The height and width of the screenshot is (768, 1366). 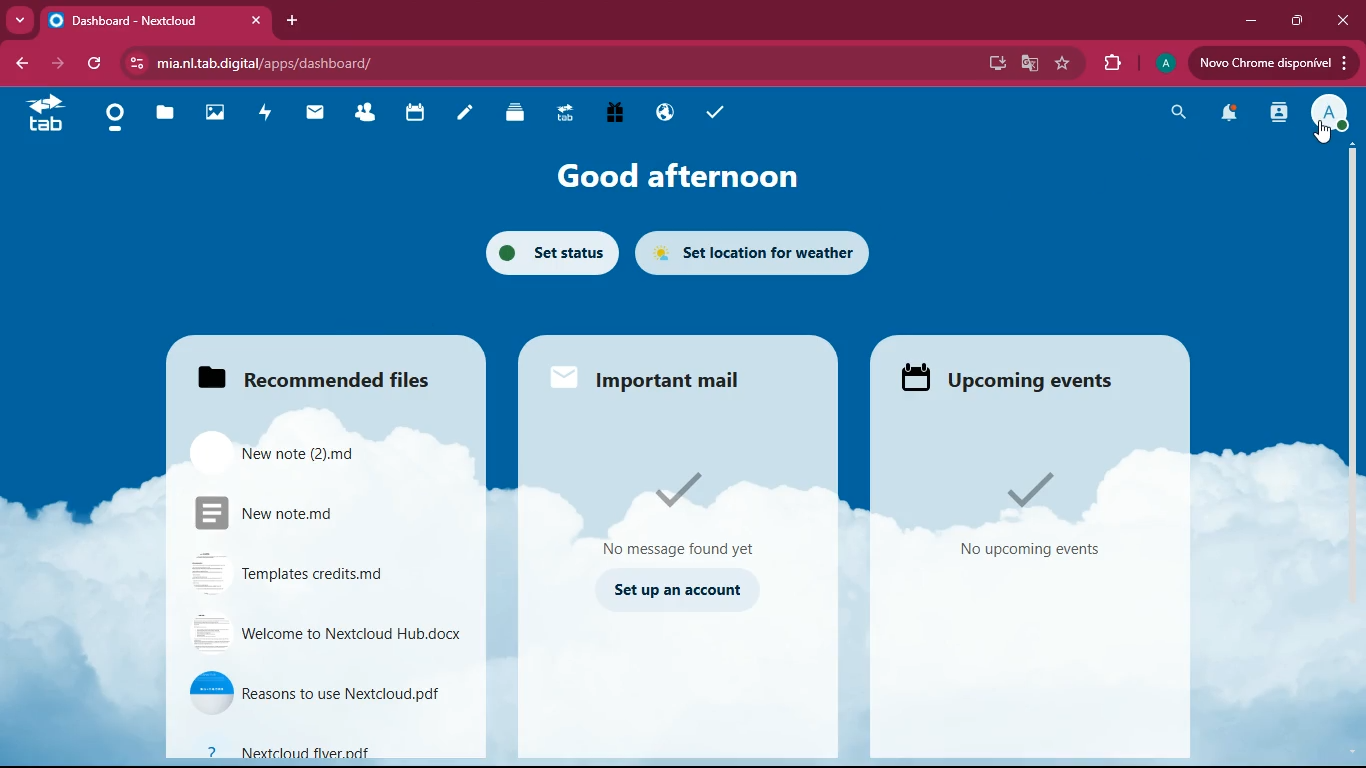 I want to click on tab, so click(x=569, y=114).